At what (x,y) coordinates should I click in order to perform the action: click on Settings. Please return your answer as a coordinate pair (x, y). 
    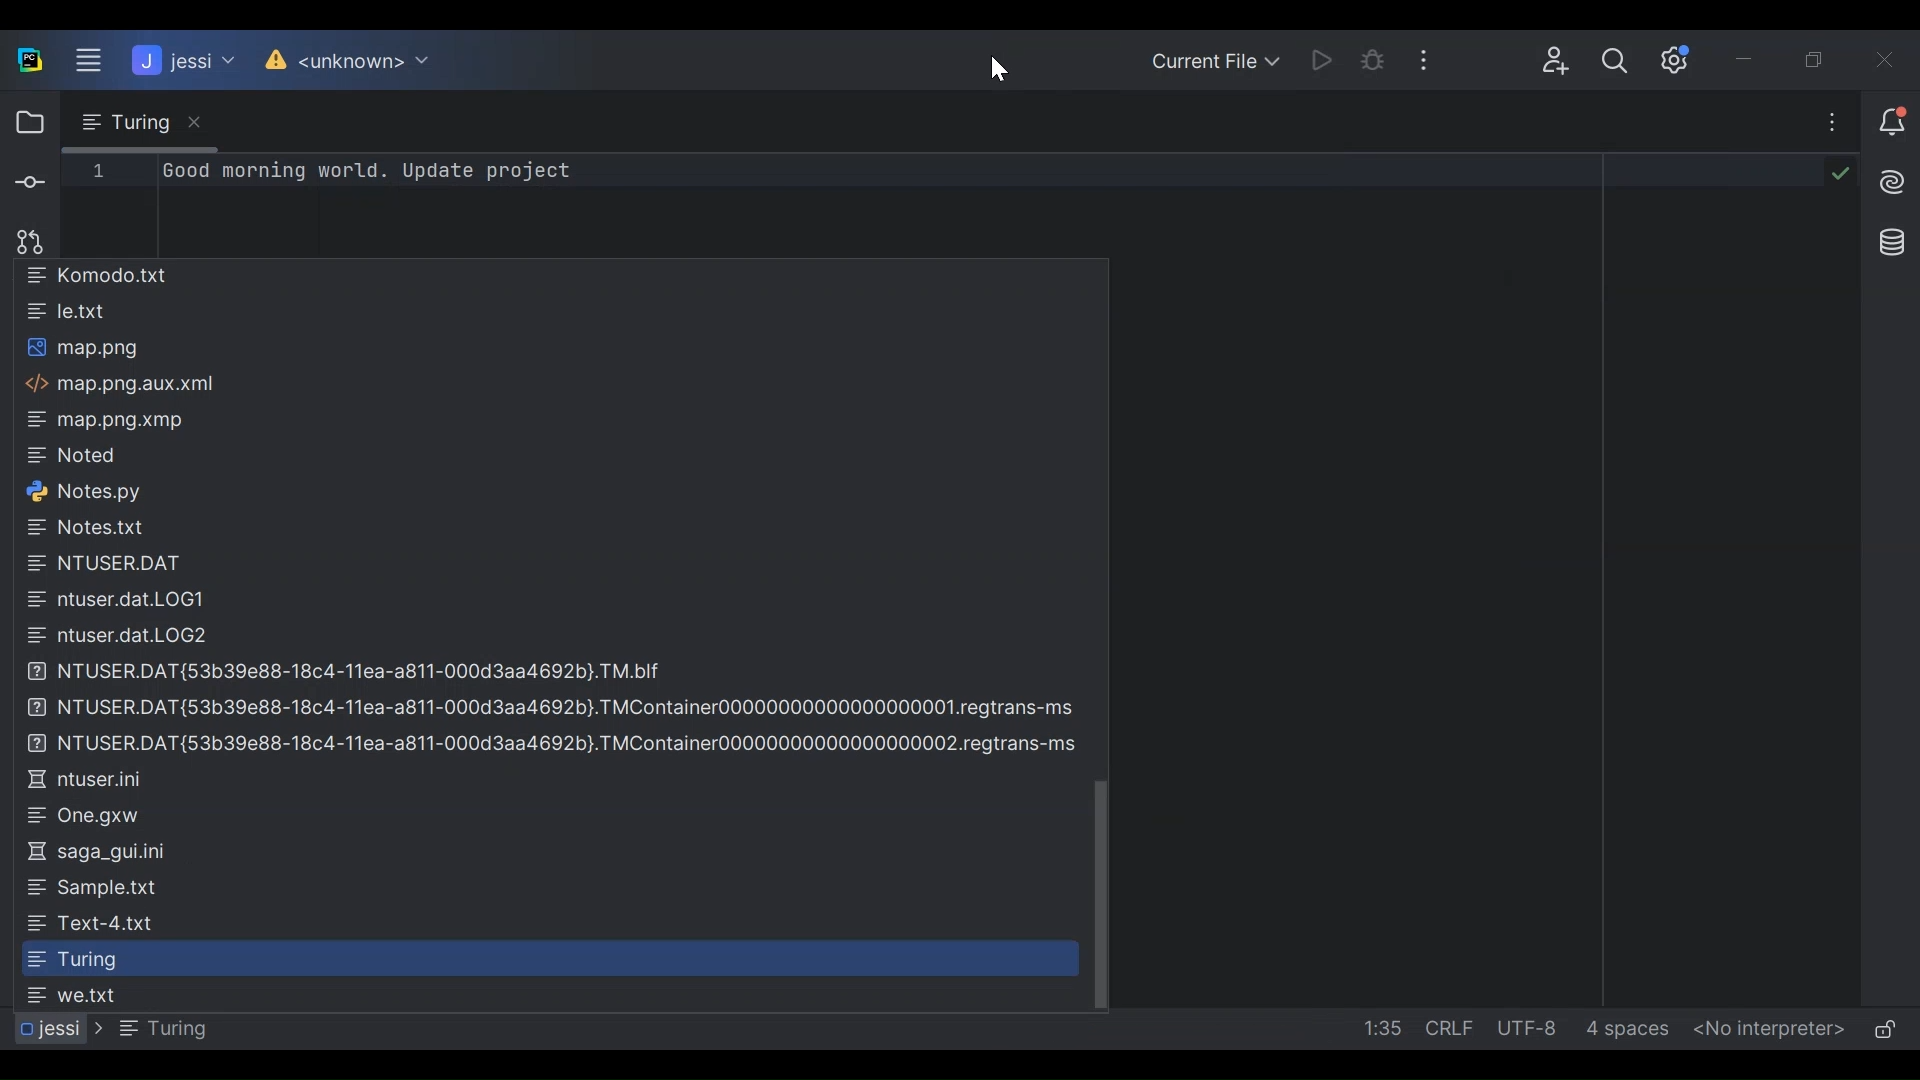
    Looking at the image, I should click on (1680, 59).